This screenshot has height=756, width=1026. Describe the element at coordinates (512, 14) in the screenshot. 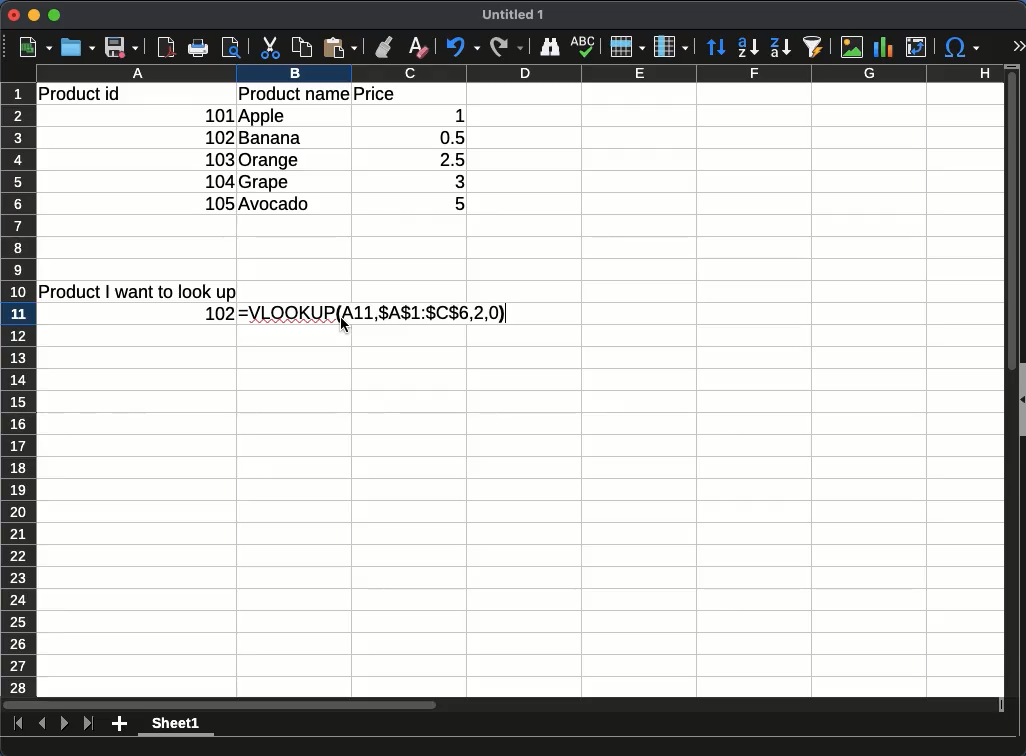

I see `Untitled 1` at that location.